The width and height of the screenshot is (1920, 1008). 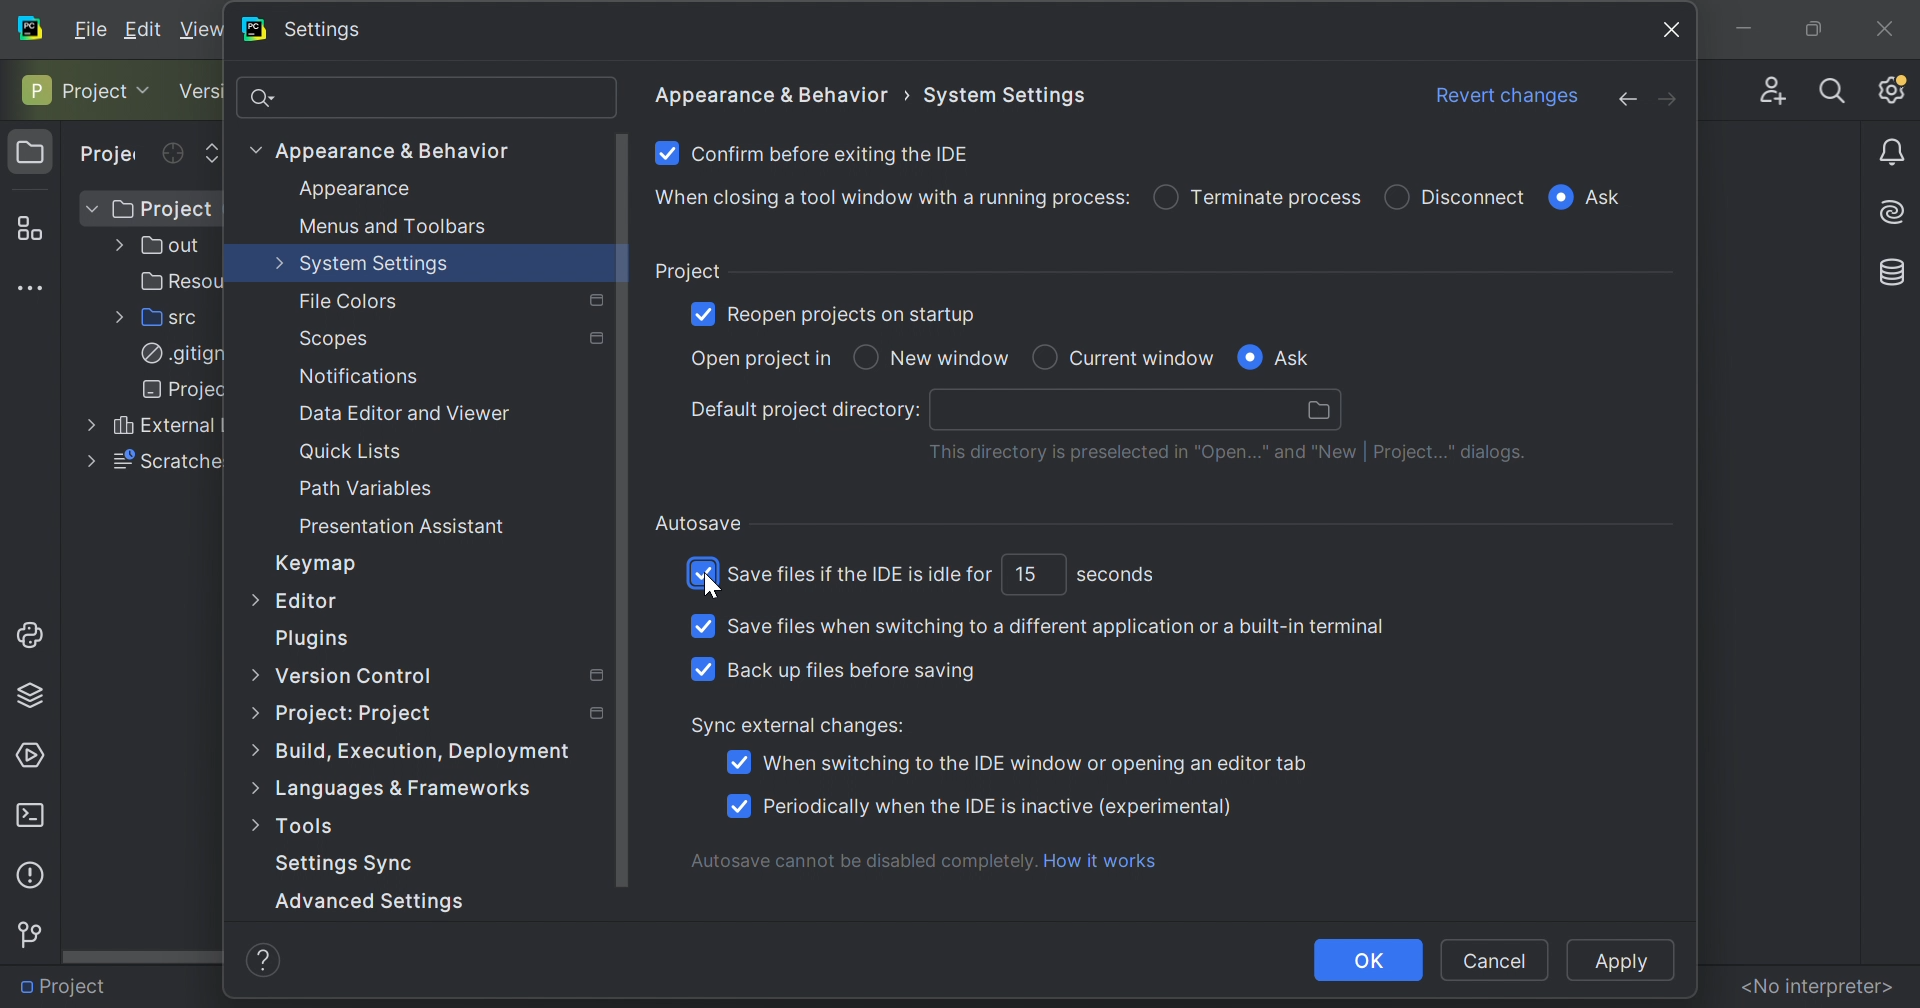 I want to click on Keymap, so click(x=319, y=564).